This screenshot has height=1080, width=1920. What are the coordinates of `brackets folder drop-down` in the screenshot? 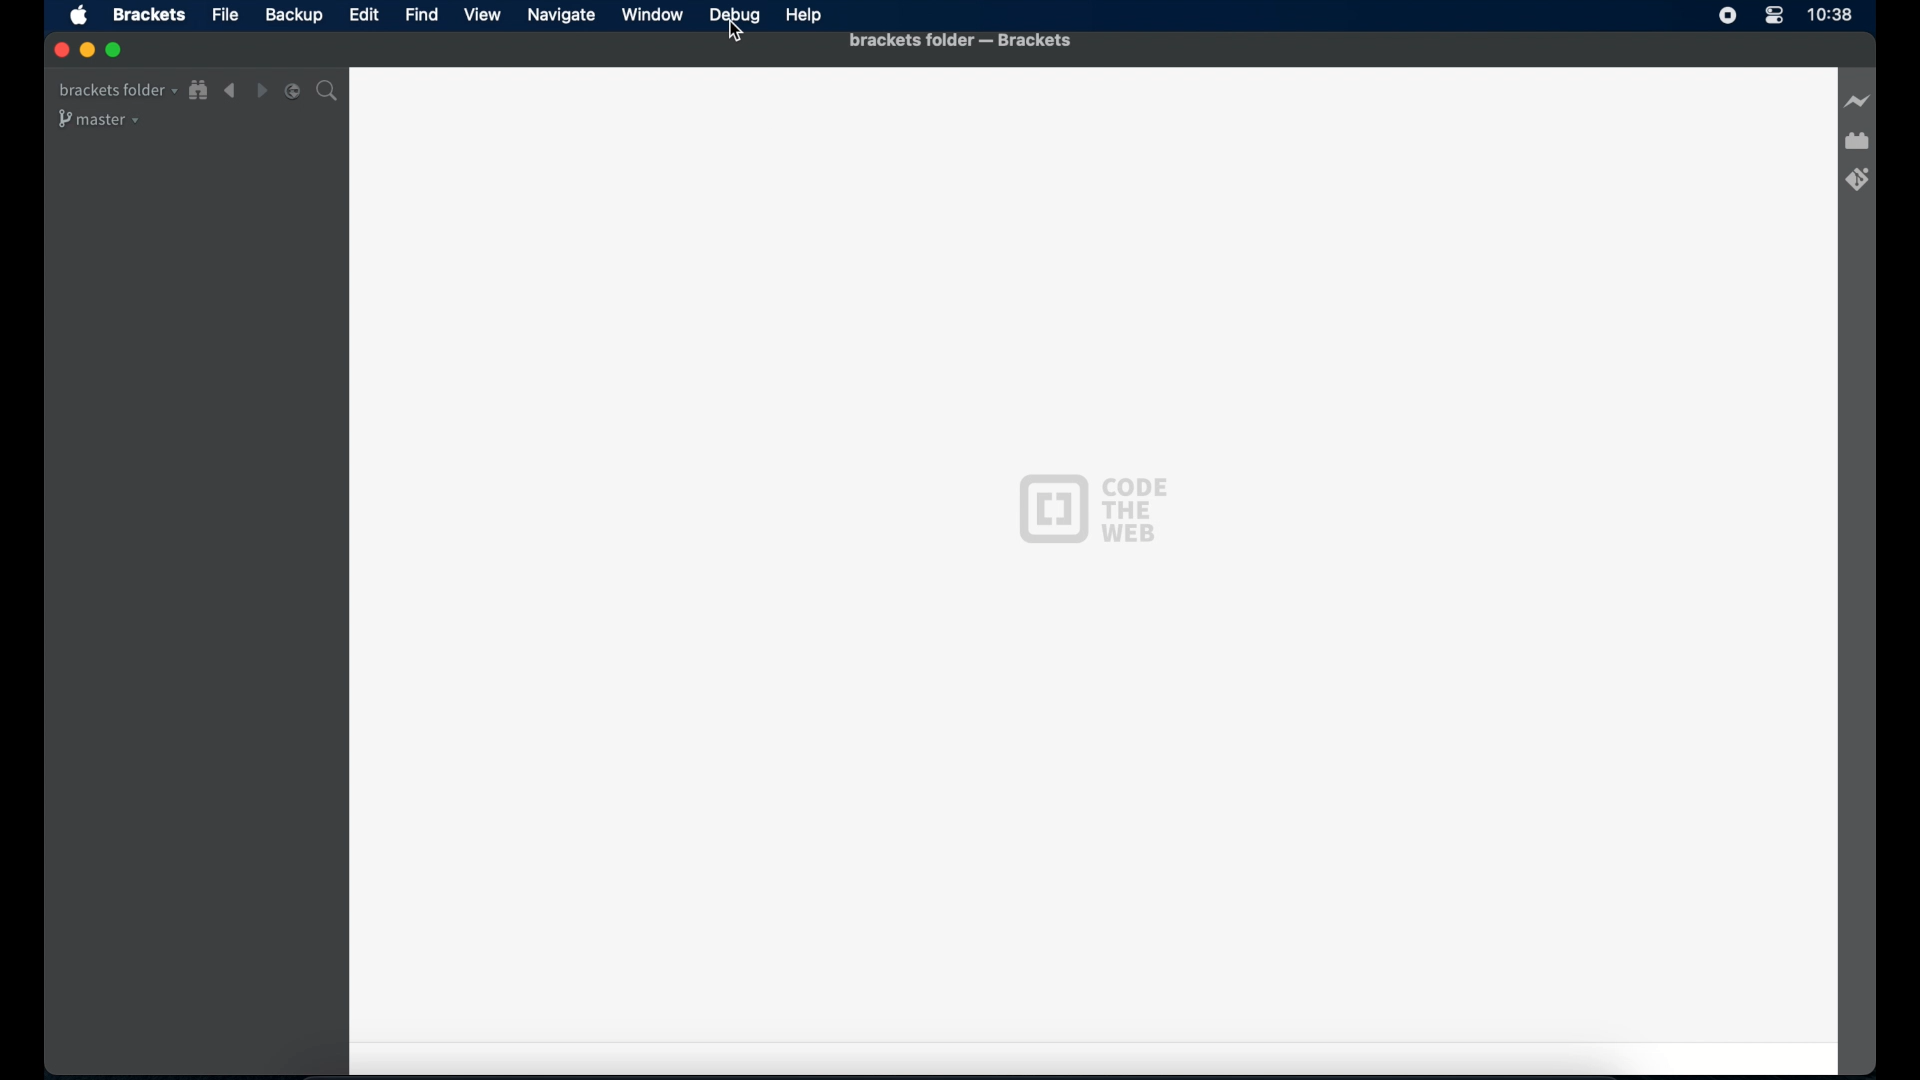 It's located at (117, 90).